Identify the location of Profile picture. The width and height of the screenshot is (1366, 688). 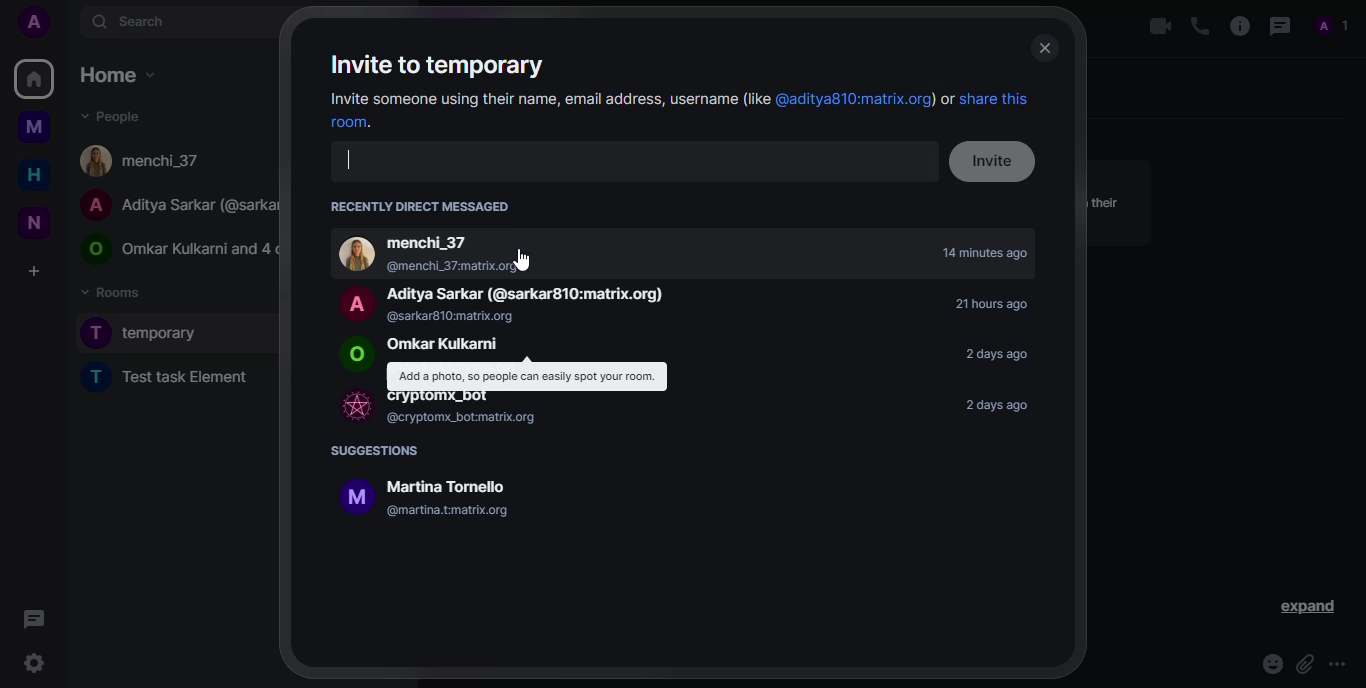
(354, 356).